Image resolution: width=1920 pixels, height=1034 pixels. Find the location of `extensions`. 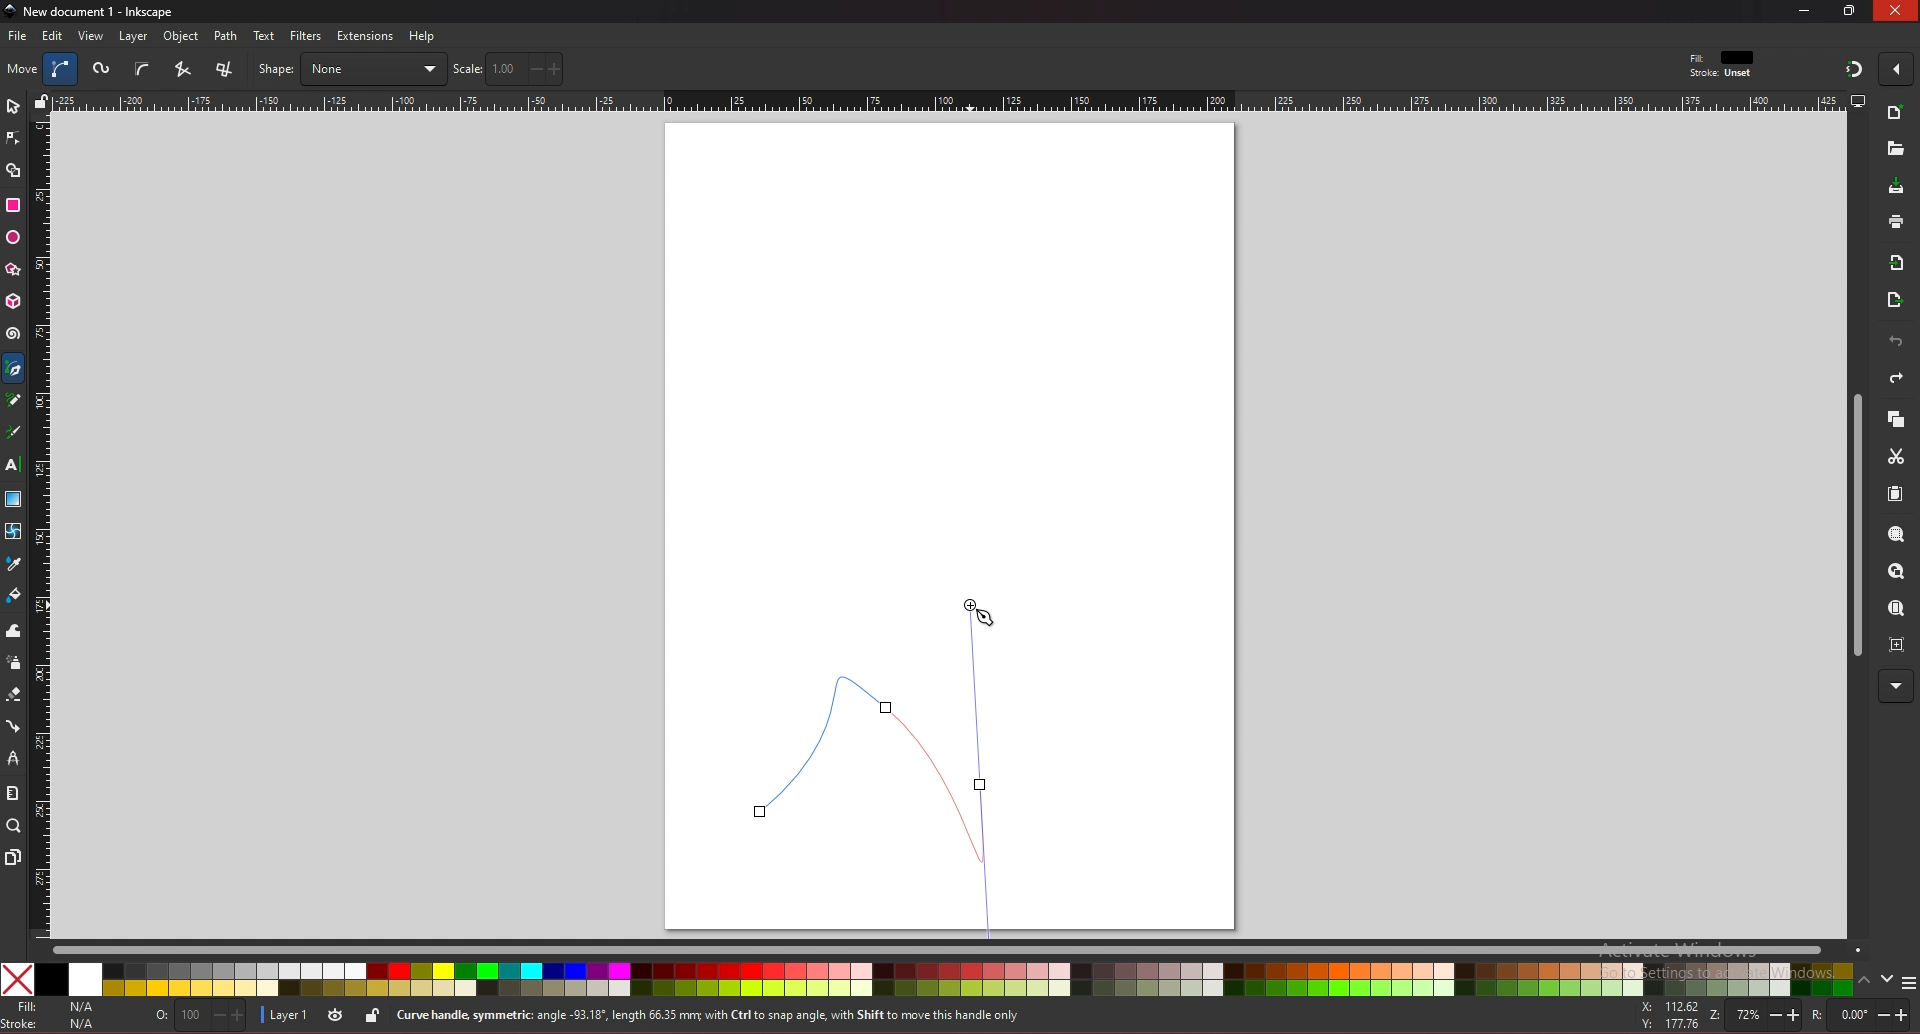

extensions is located at coordinates (364, 37).